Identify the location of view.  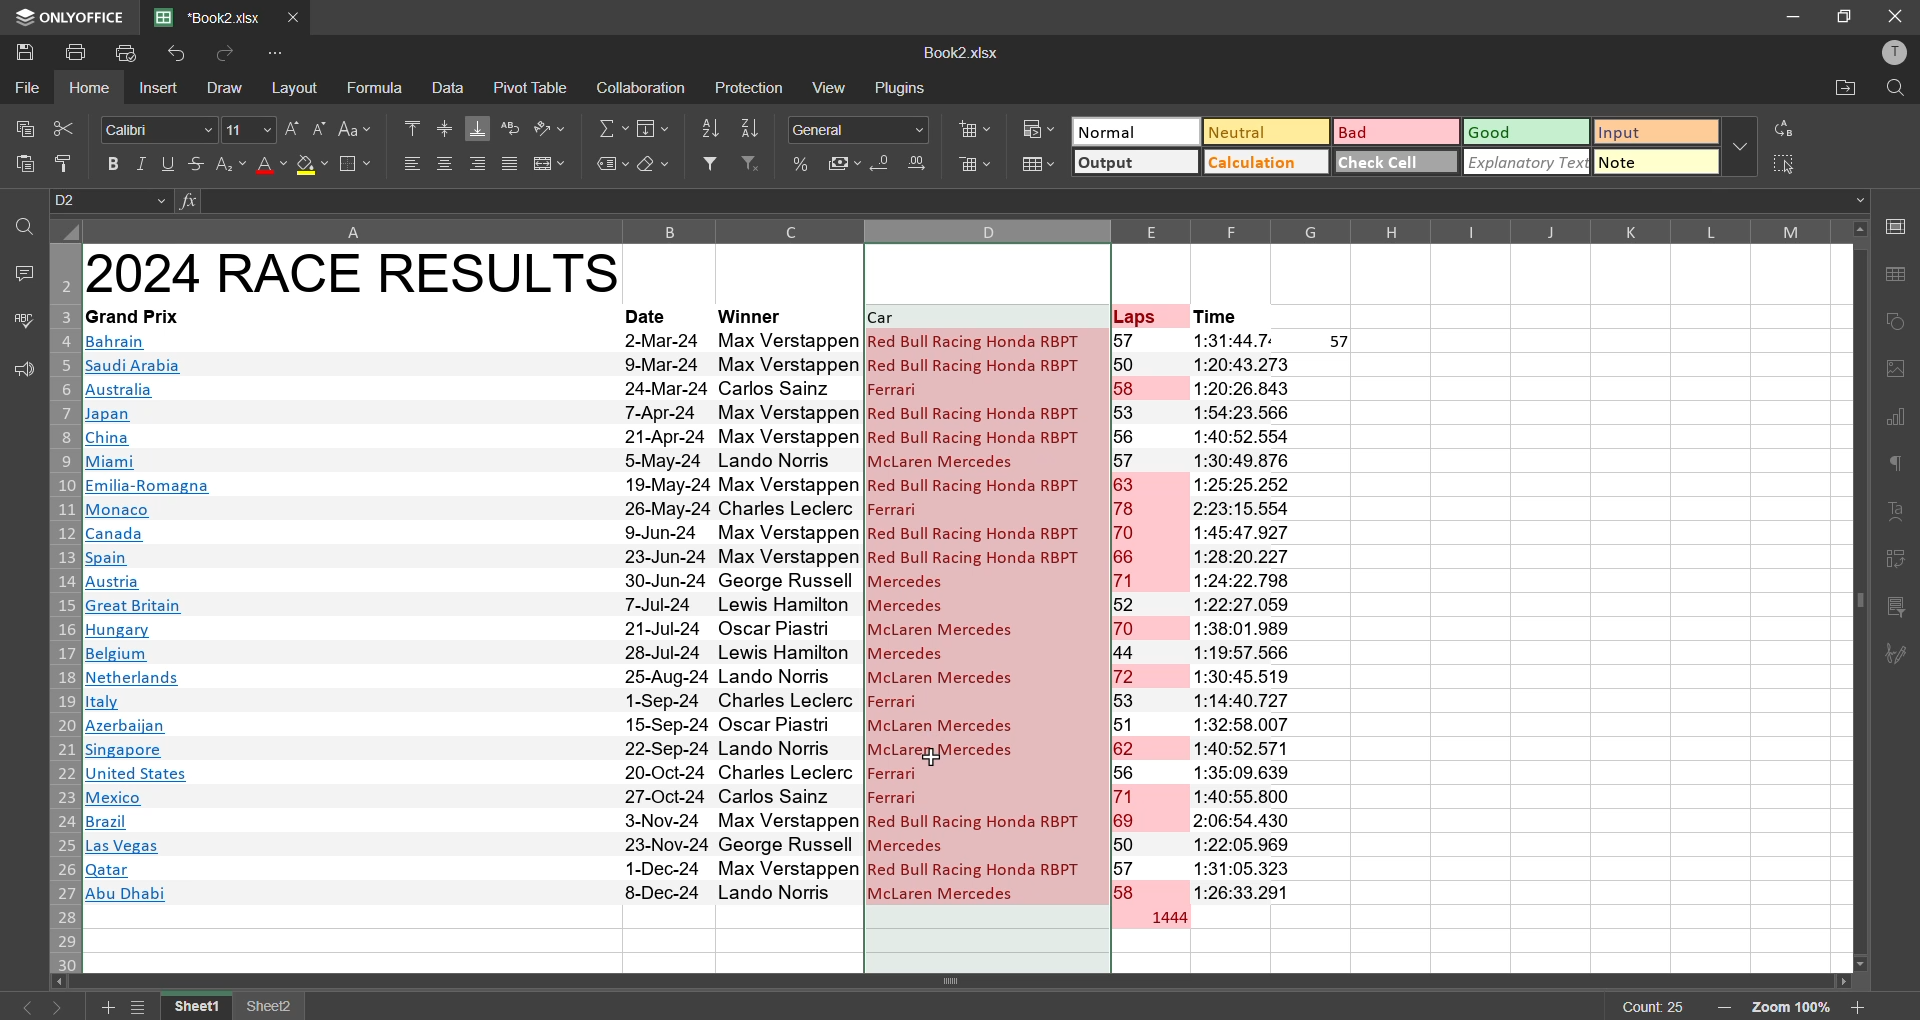
(833, 86).